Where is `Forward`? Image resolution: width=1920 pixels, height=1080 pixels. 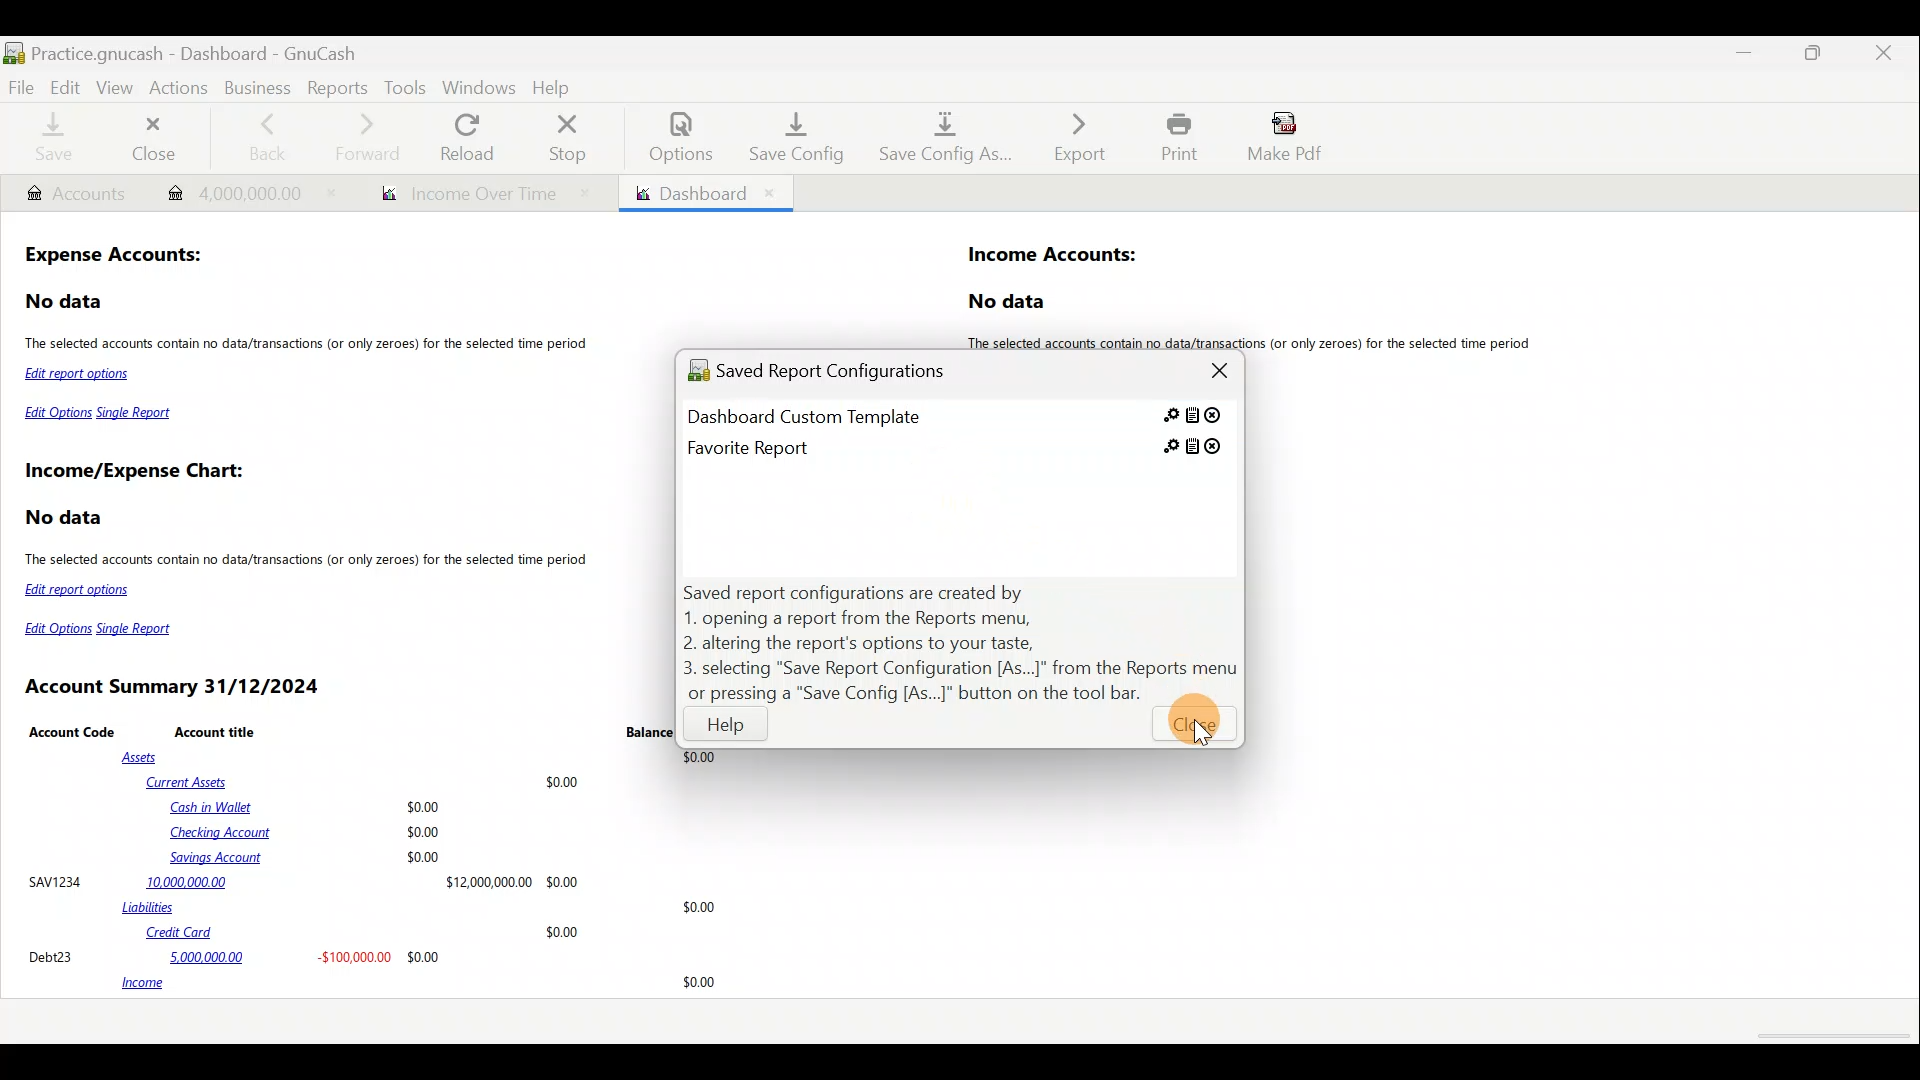 Forward is located at coordinates (375, 137).